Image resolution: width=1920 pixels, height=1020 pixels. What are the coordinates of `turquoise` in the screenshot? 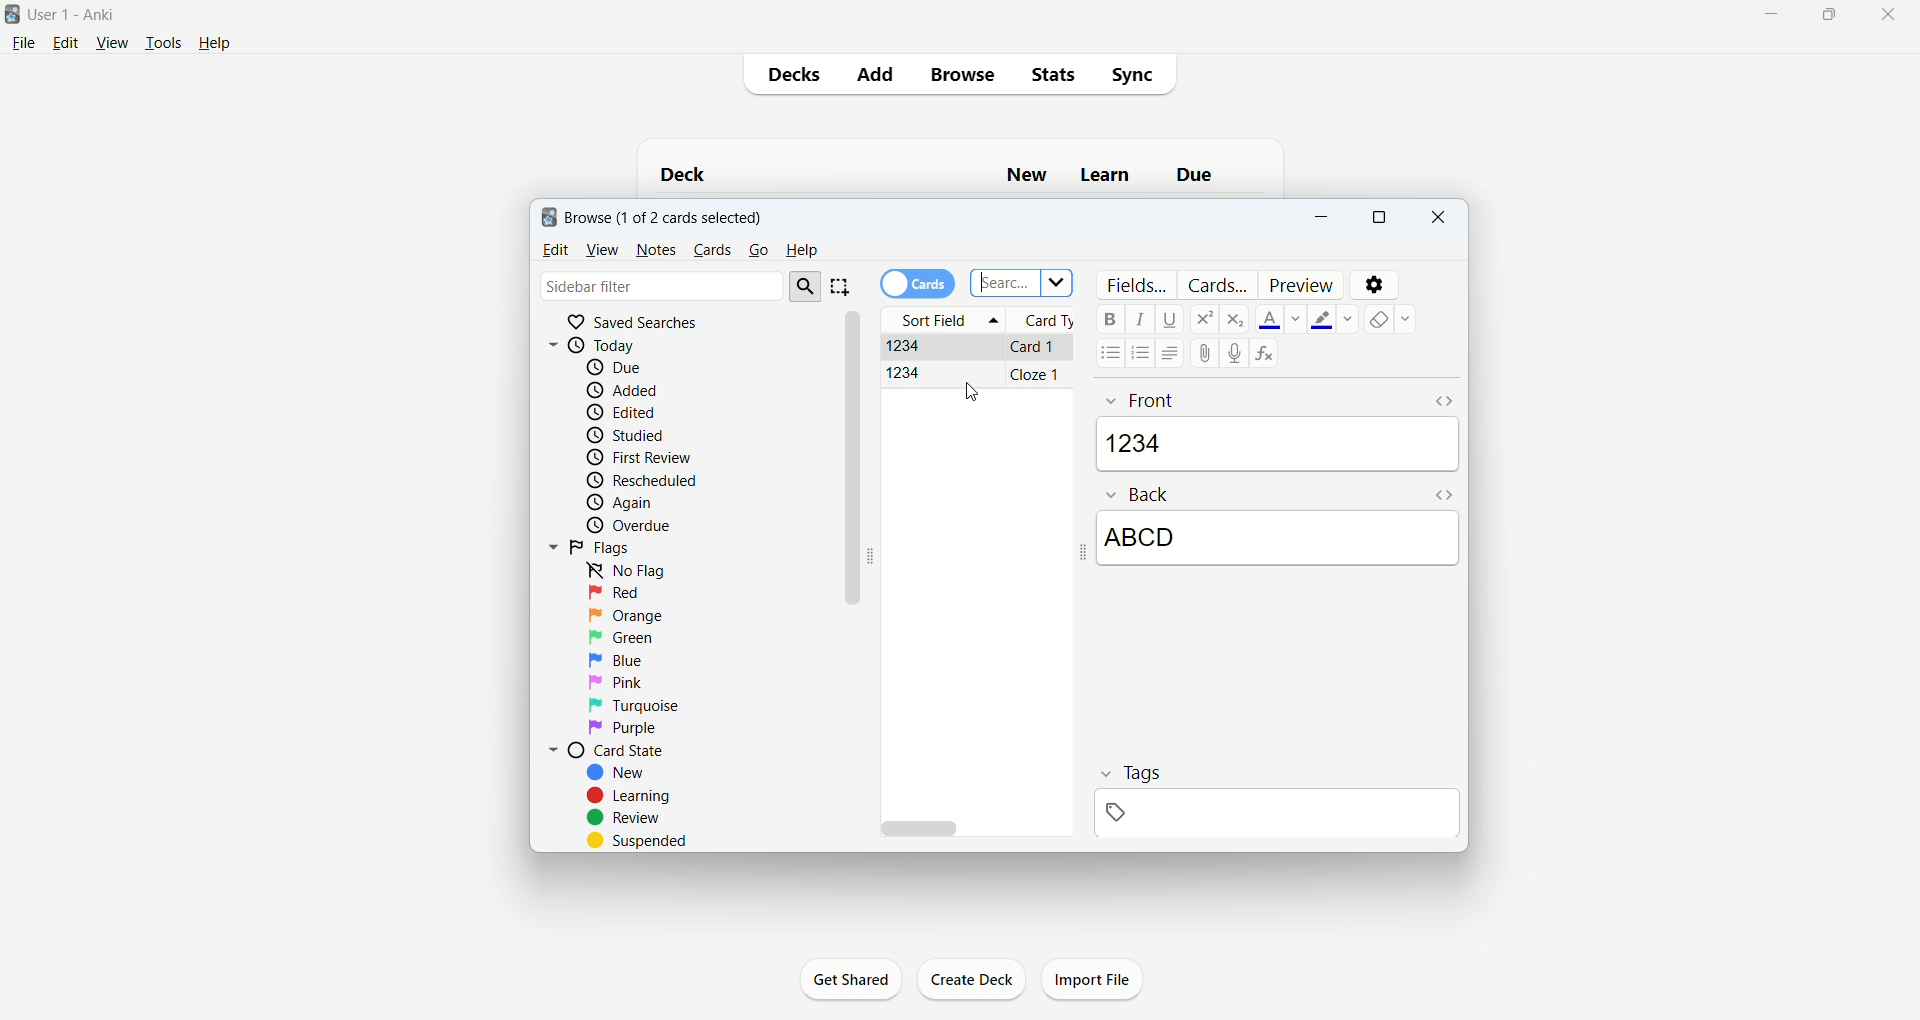 It's located at (632, 707).